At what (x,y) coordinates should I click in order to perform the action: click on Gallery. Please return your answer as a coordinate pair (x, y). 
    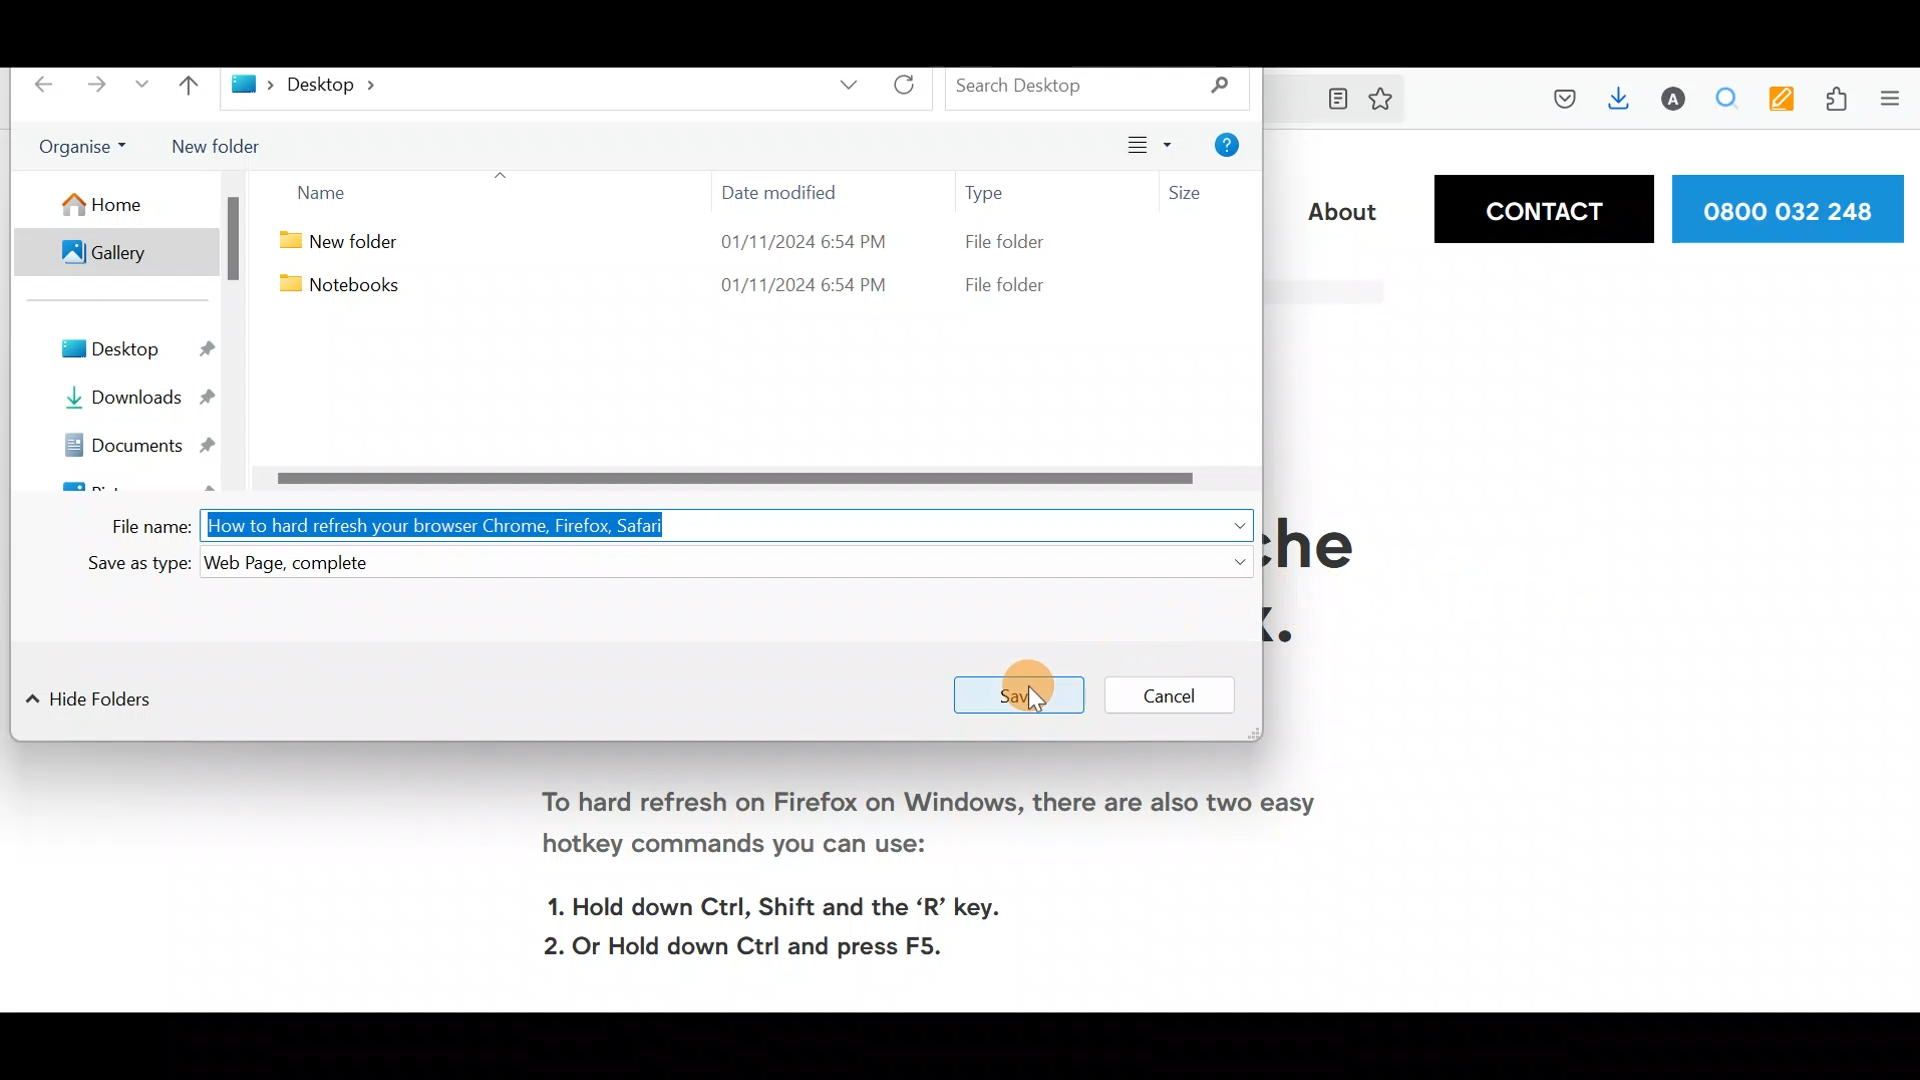
    Looking at the image, I should click on (105, 252).